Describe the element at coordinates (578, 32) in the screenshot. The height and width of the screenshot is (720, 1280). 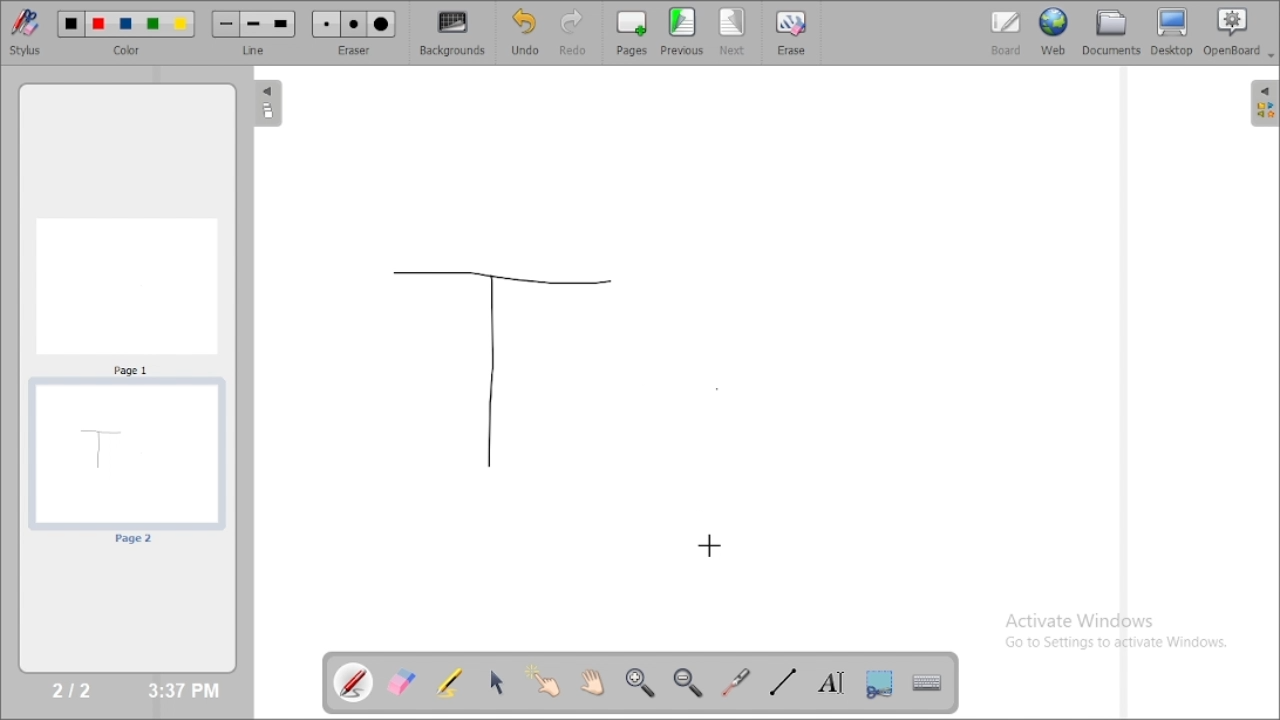
I see `redo` at that location.